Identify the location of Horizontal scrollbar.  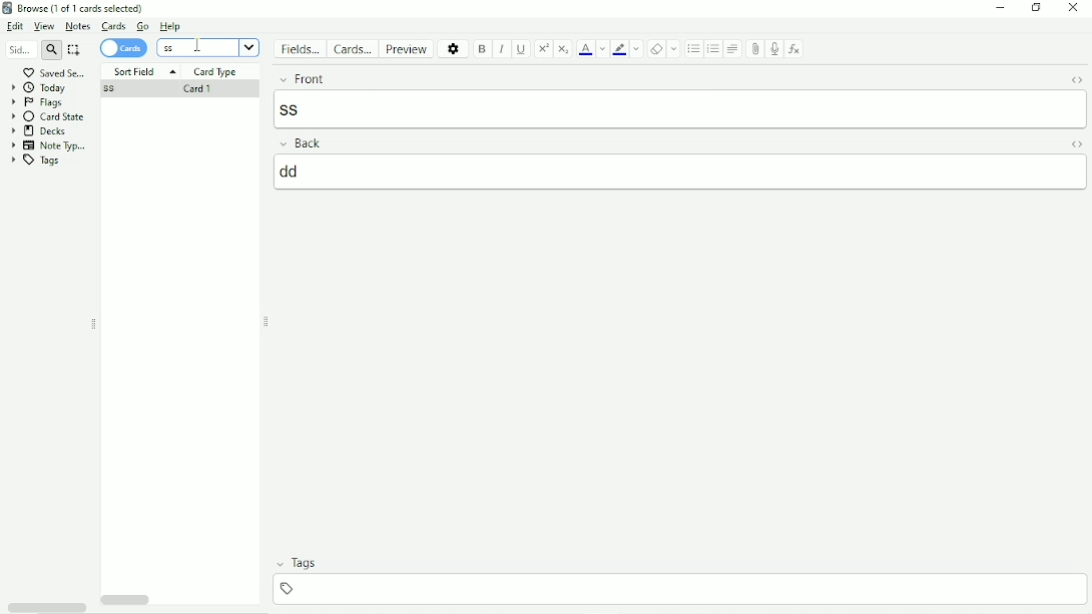
(46, 606).